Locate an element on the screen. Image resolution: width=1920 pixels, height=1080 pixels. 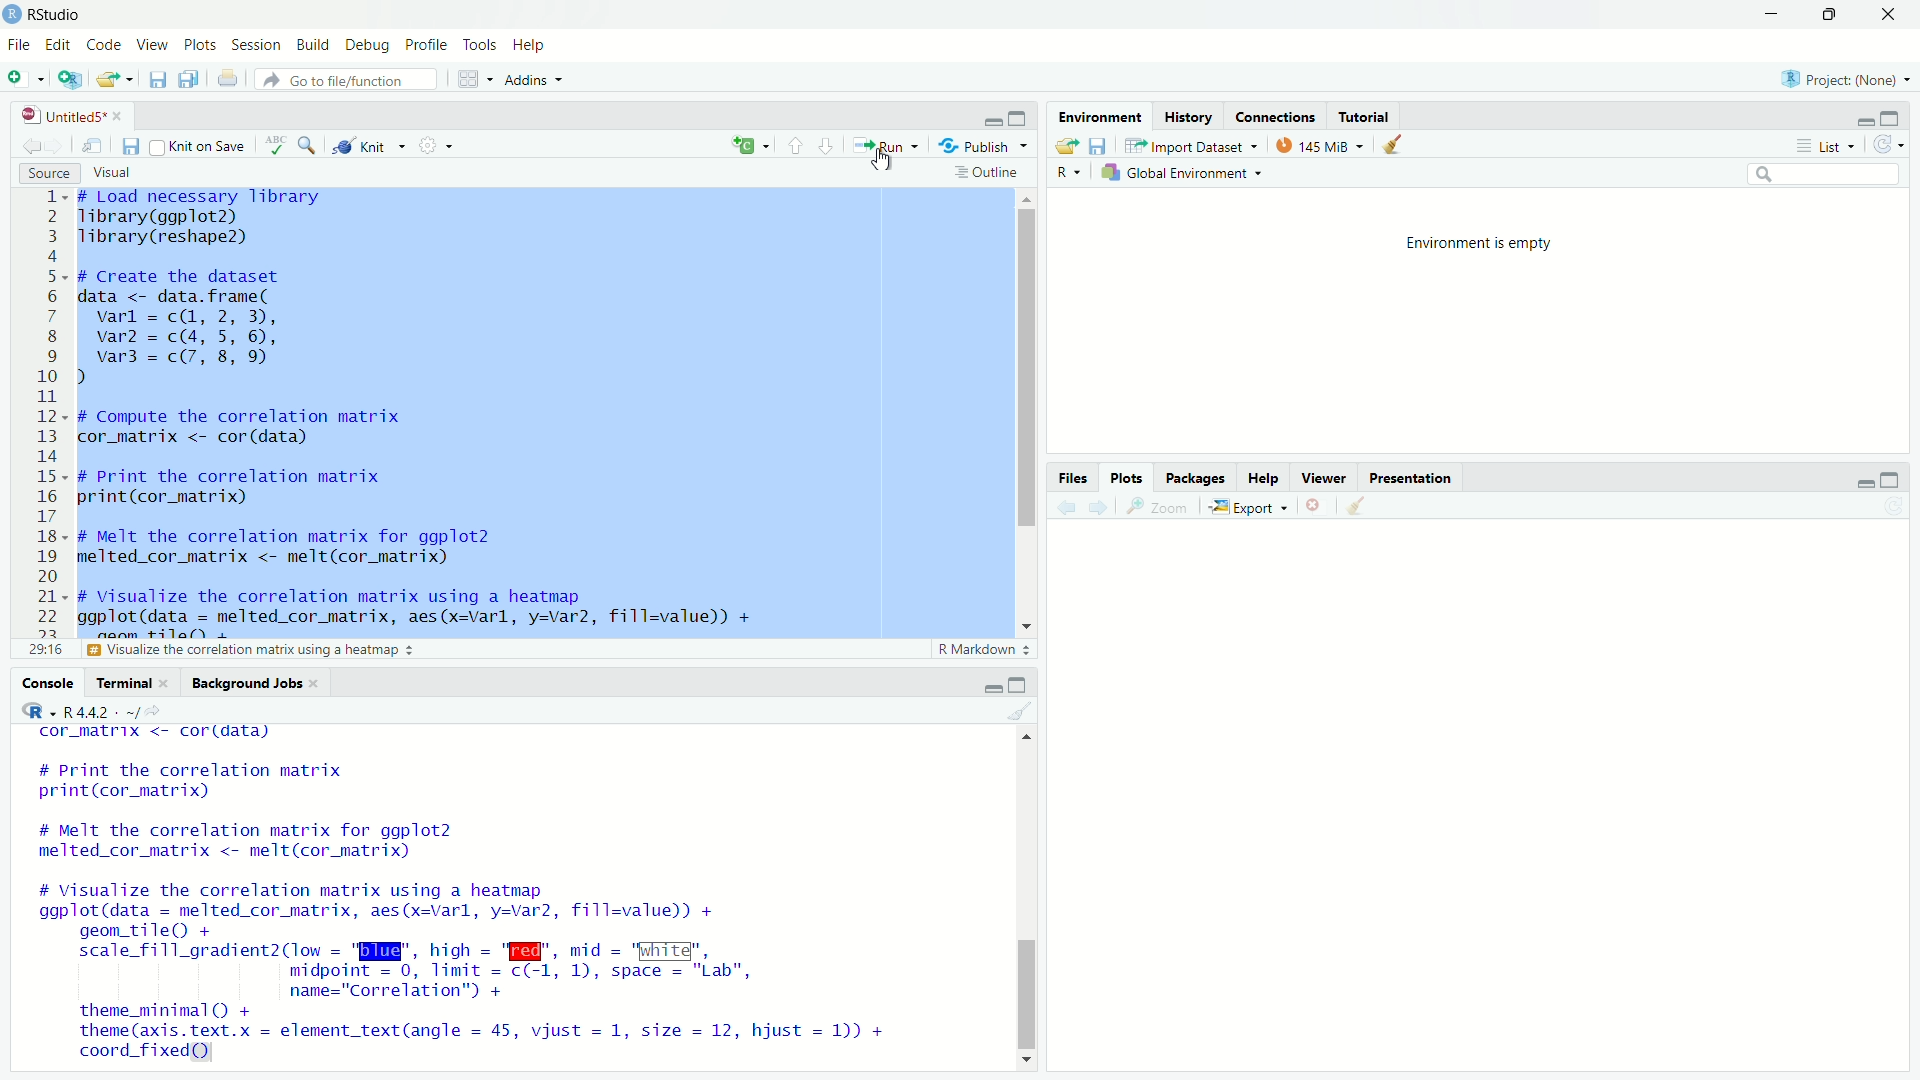
knit is located at coordinates (362, 147).